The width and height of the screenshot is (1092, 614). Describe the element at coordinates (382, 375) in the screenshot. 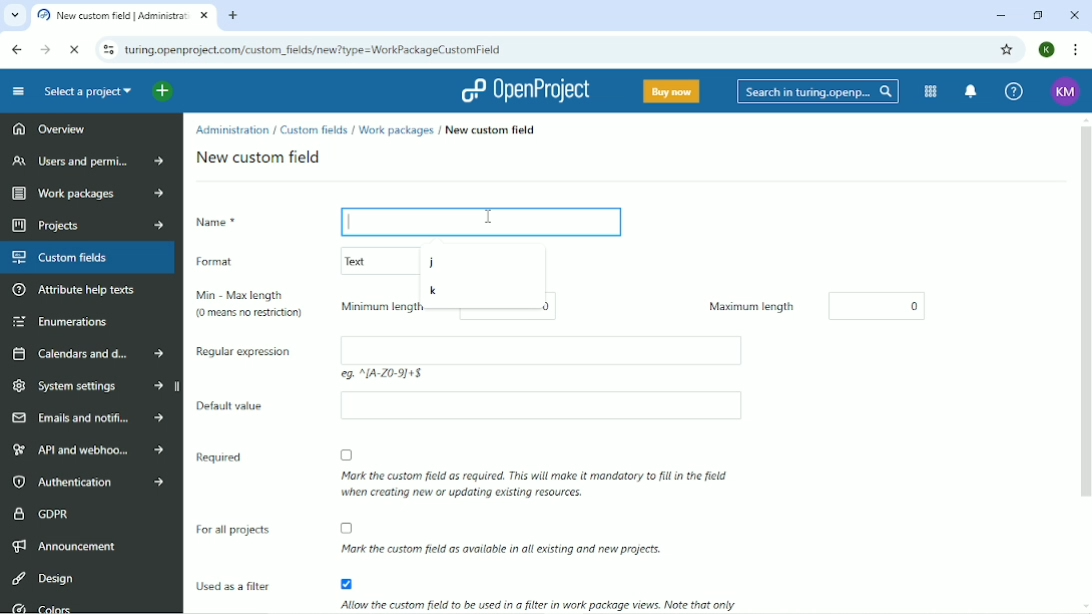

I see `eg: ^(A-Z 0-9)+$` at that location.